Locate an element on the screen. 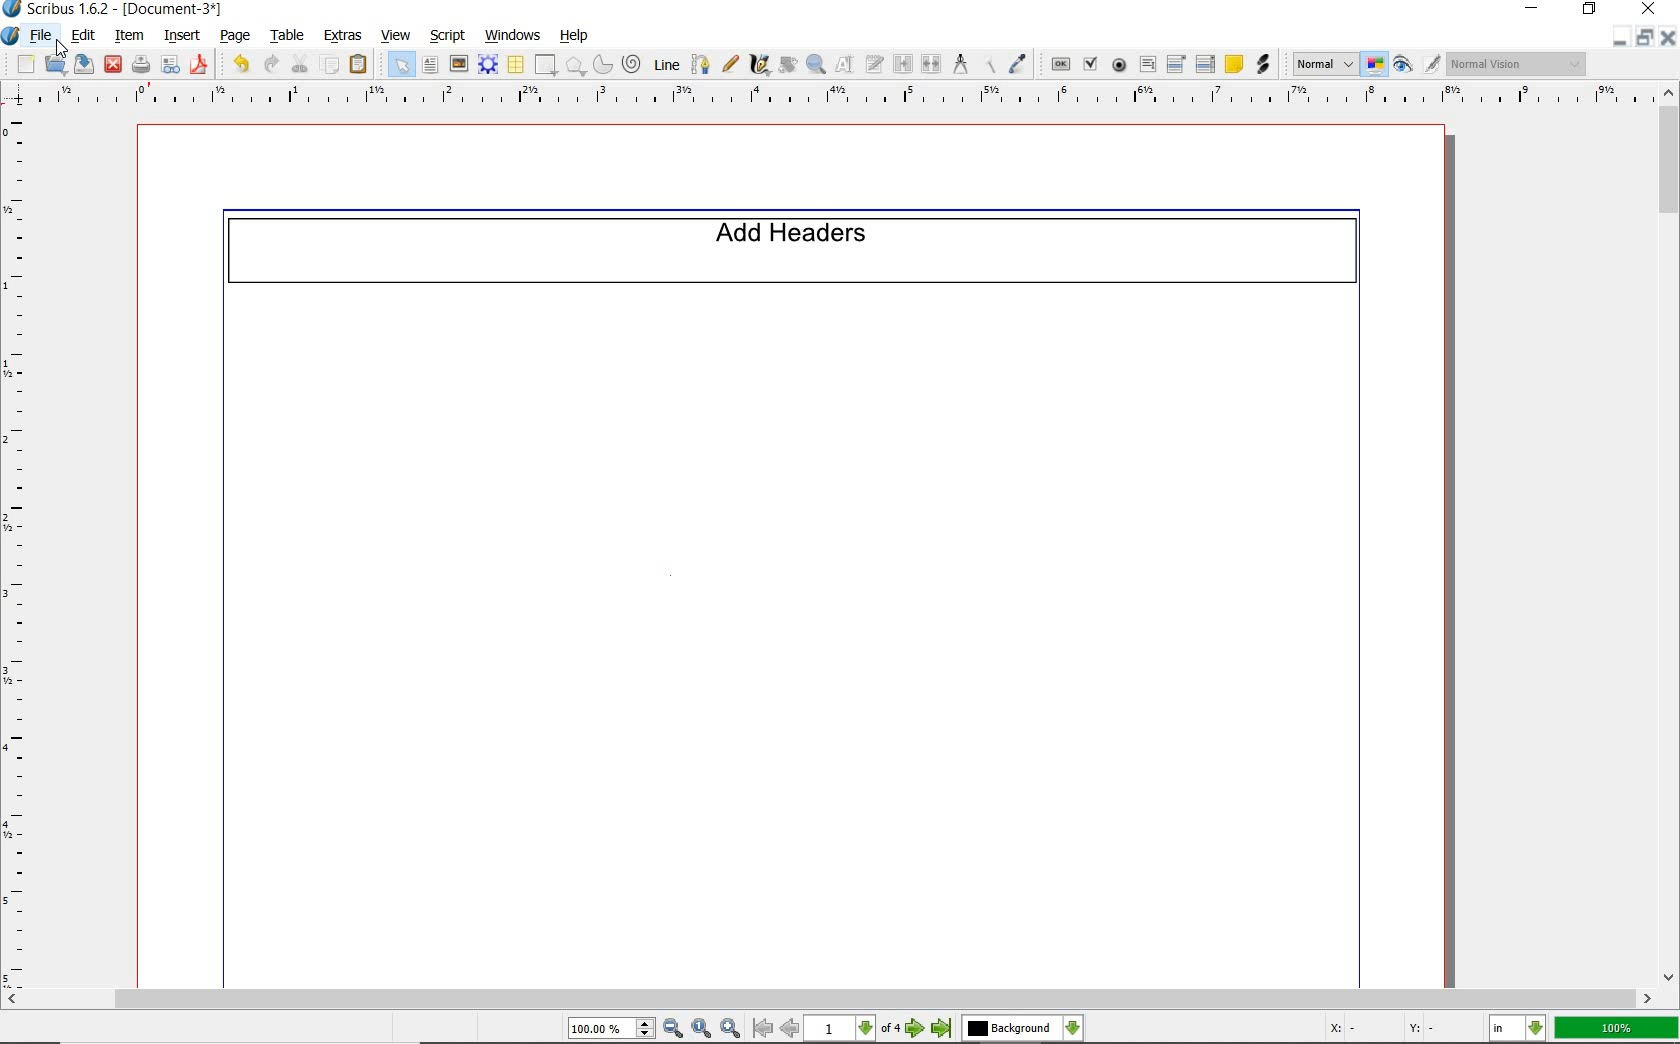 The image size is (1680, 1044). text frame is located at coordinates (431, 67).